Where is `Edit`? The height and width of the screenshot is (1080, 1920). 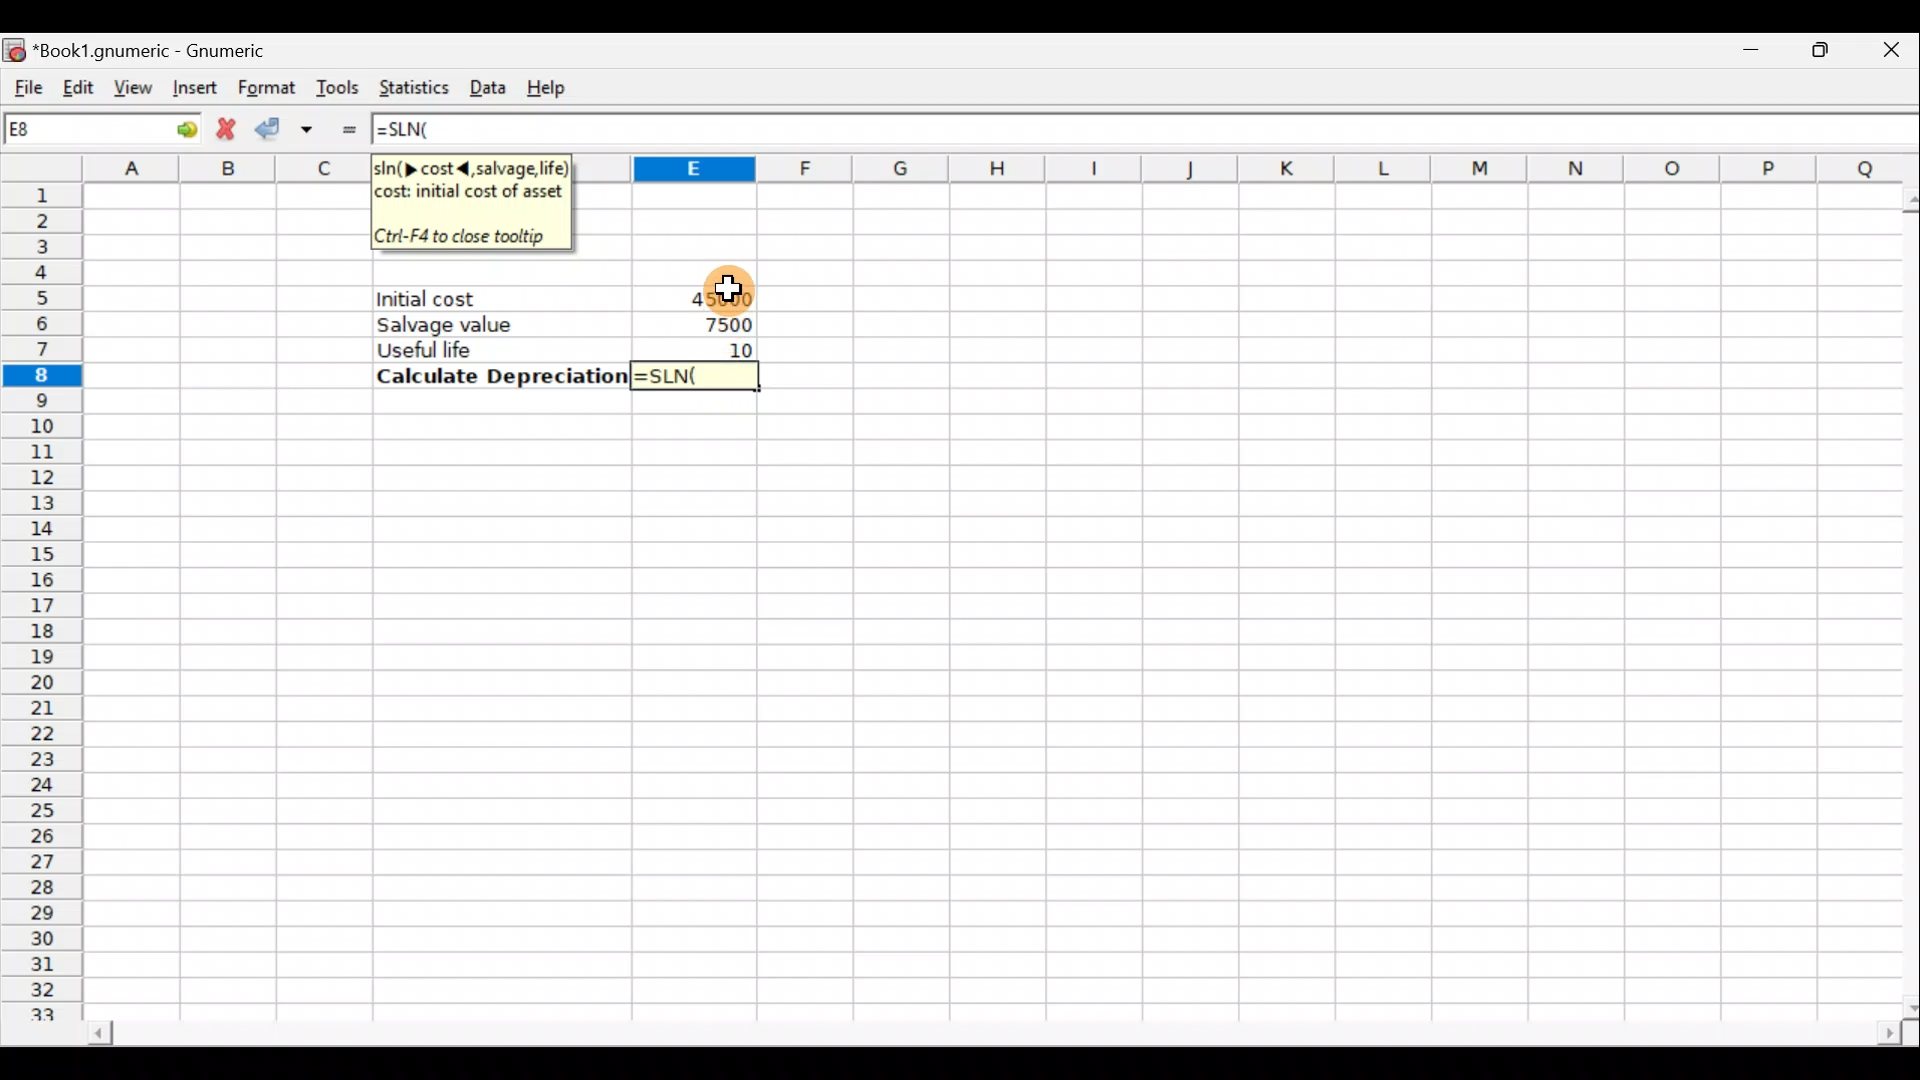 Edit is located at coordinates (79, 82).